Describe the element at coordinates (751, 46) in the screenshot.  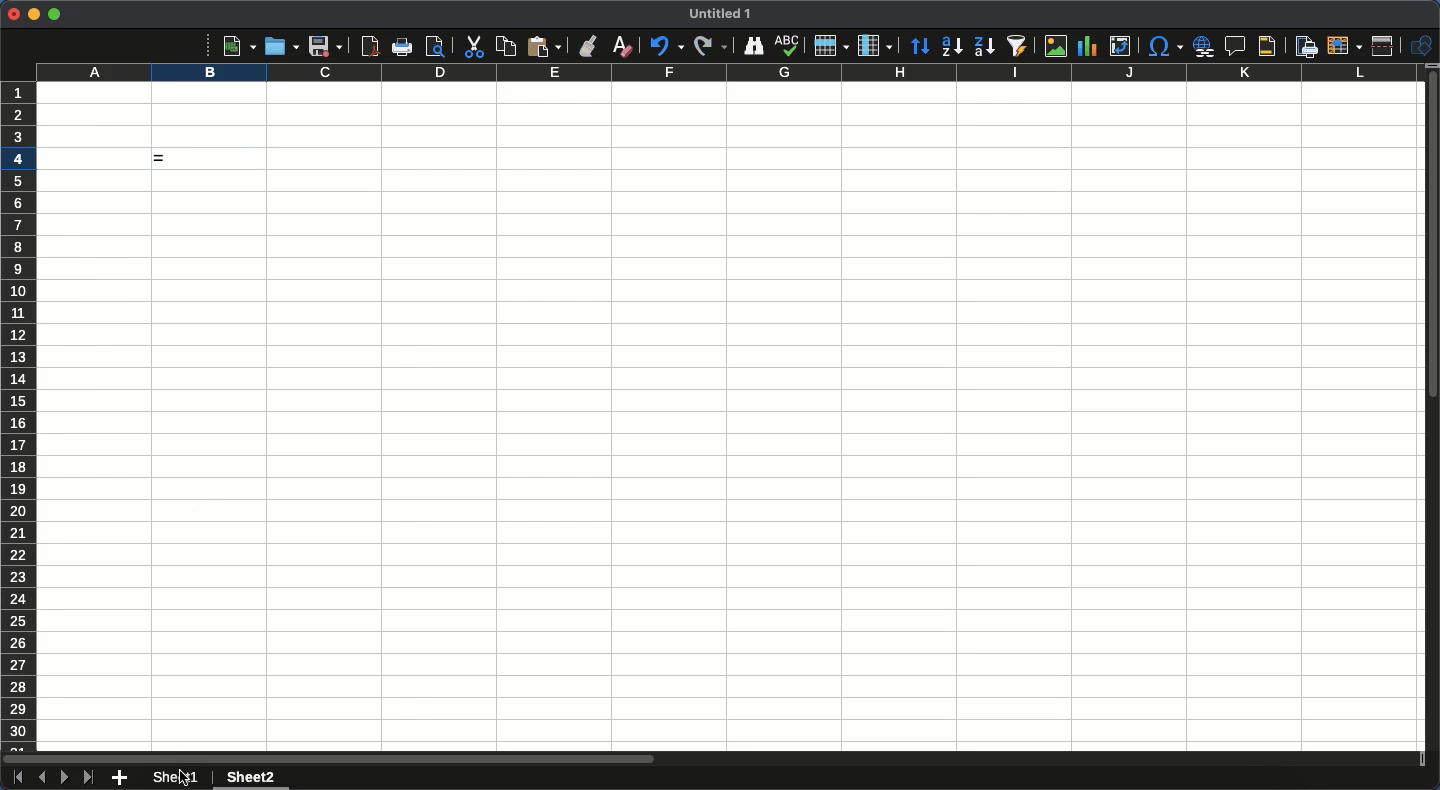
I see `Finder` at that location.